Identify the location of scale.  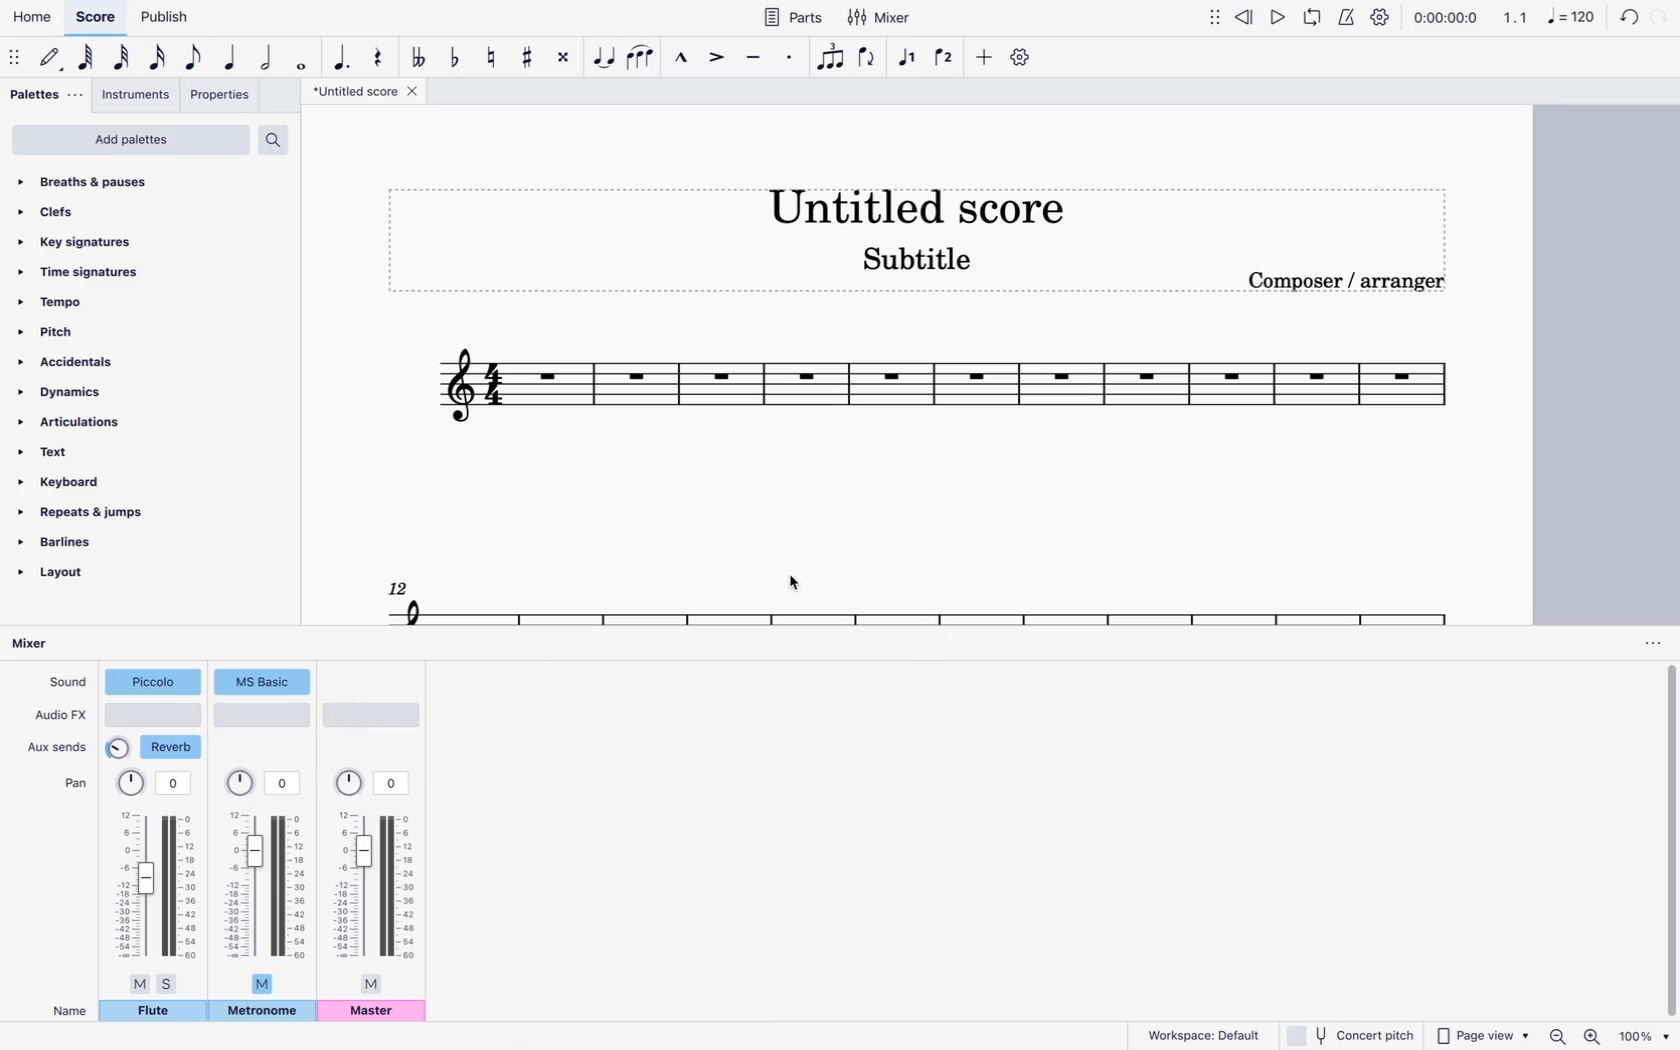
(943, 392).